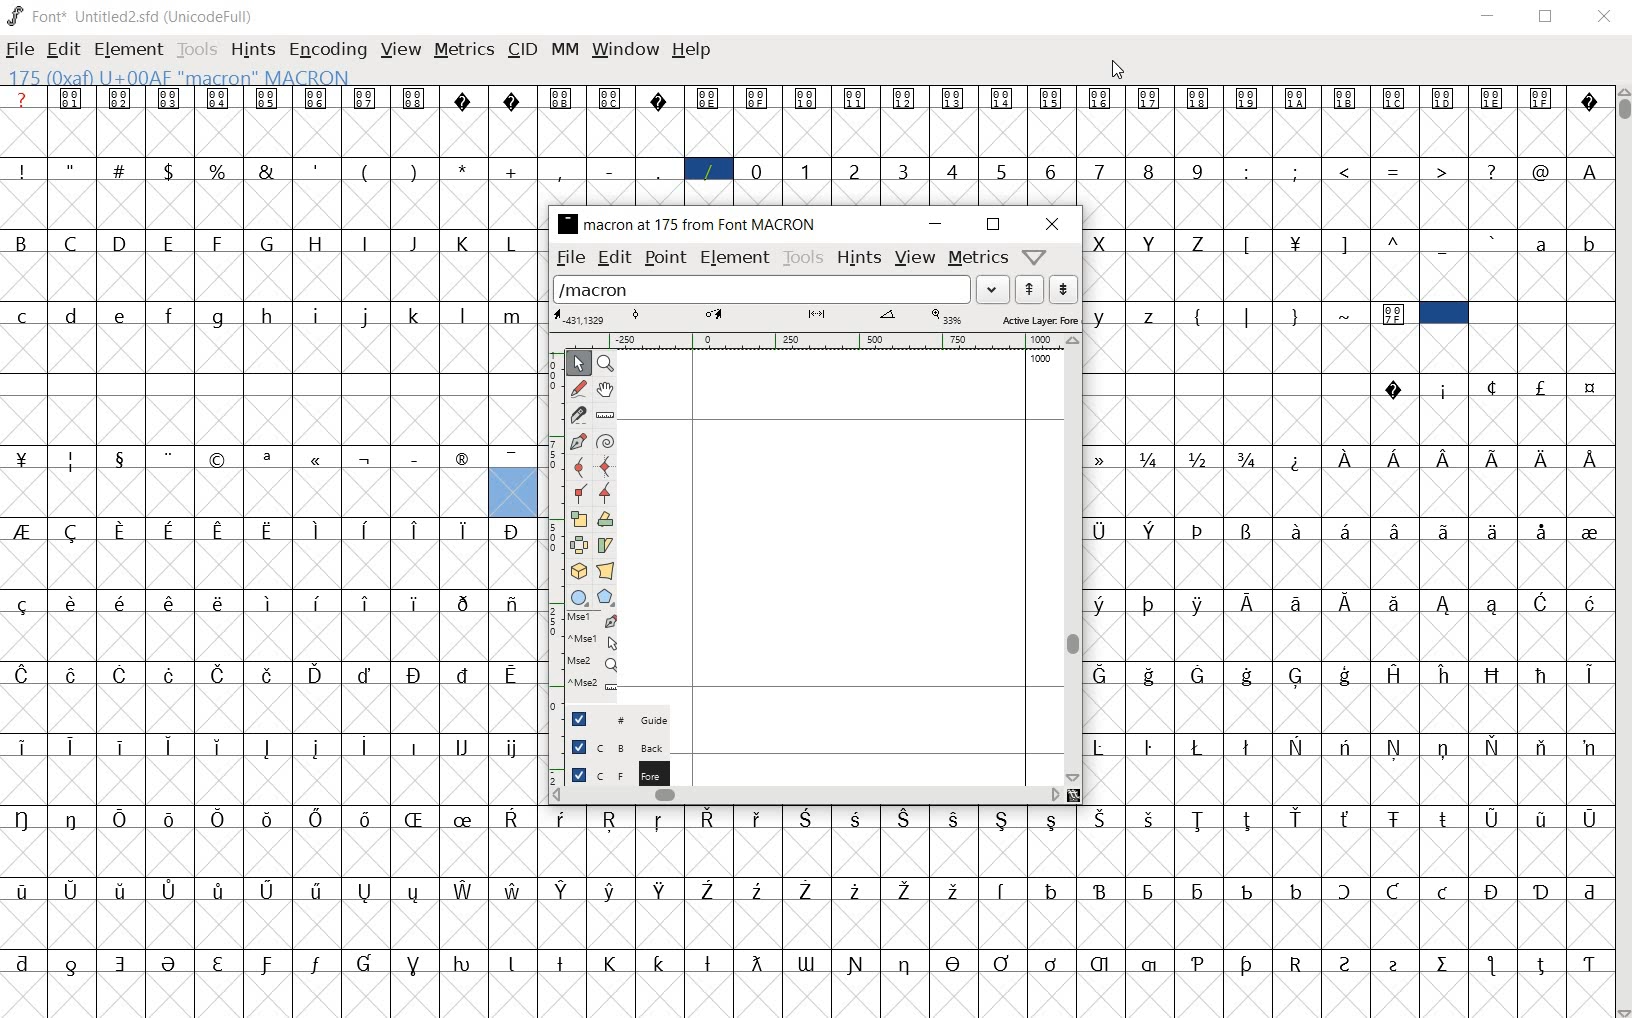 This screenshot has height=1018, width=1632. I want to click on Symbol, so click(1588, 459).